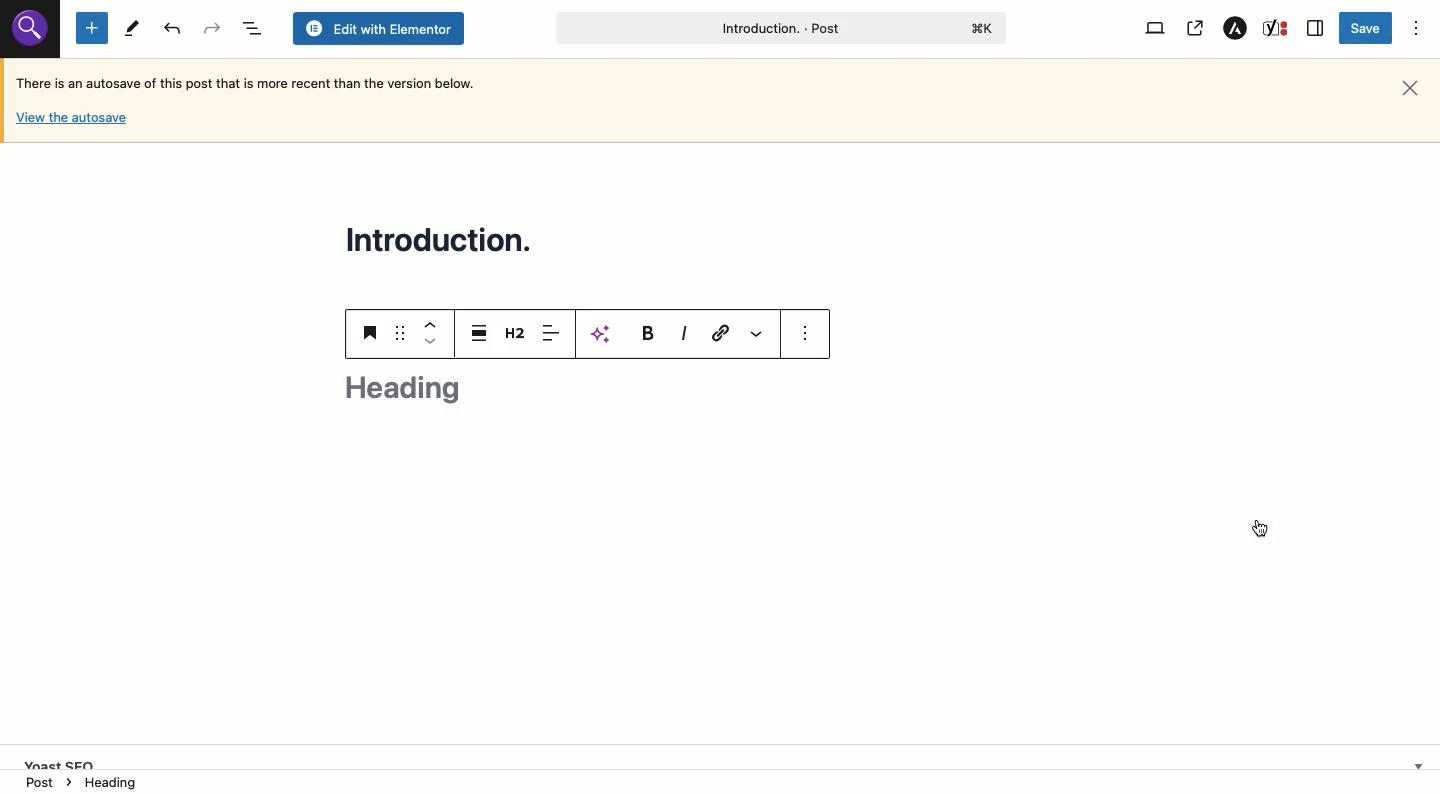 This screenshot has height=794, width=1440. What do you see at coordinates (646, 332) in the screenshot?
I see `Bold` at bounding box center [646, 332].